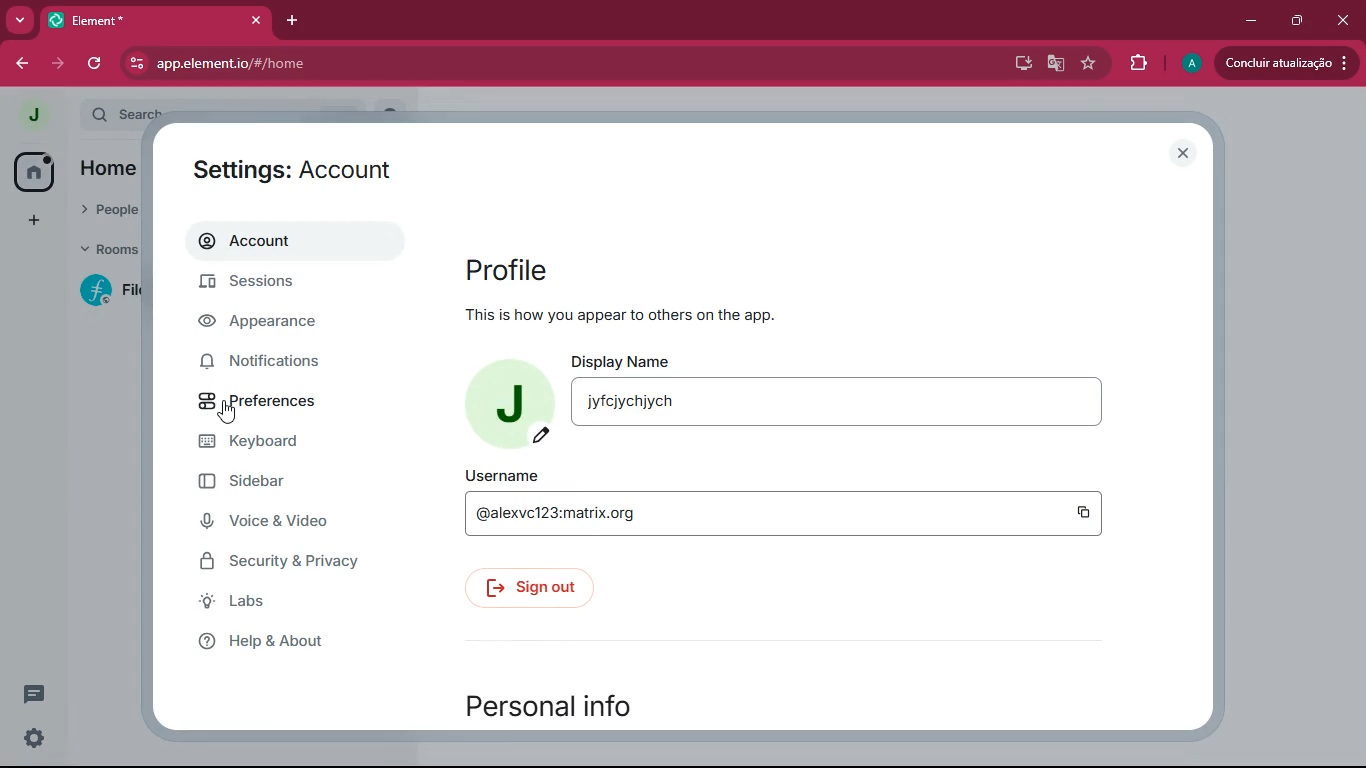 Image resolution: width=1366 pixels, height=768 pixels. What do you see at coordinates (532, 587) in the screenshot?
I see `sign out` at bounding box center [532, 587].